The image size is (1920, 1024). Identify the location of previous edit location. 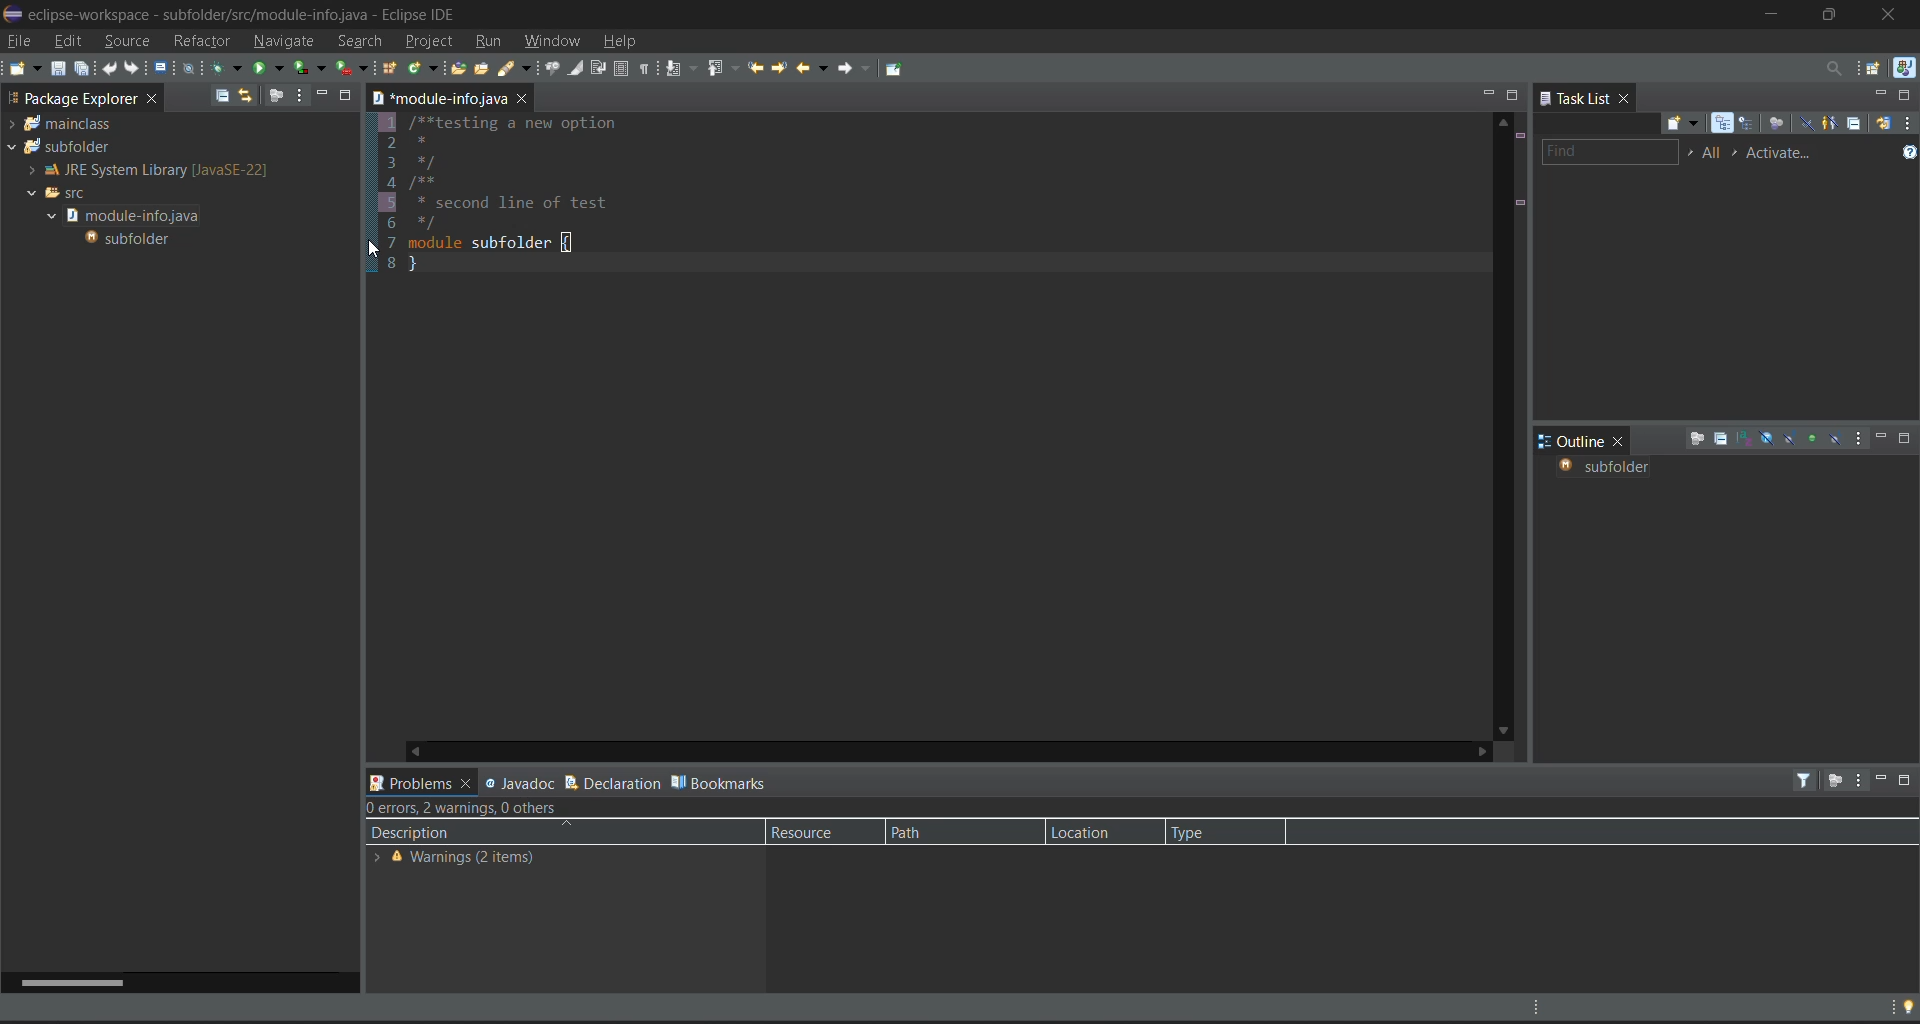
(757, 68).